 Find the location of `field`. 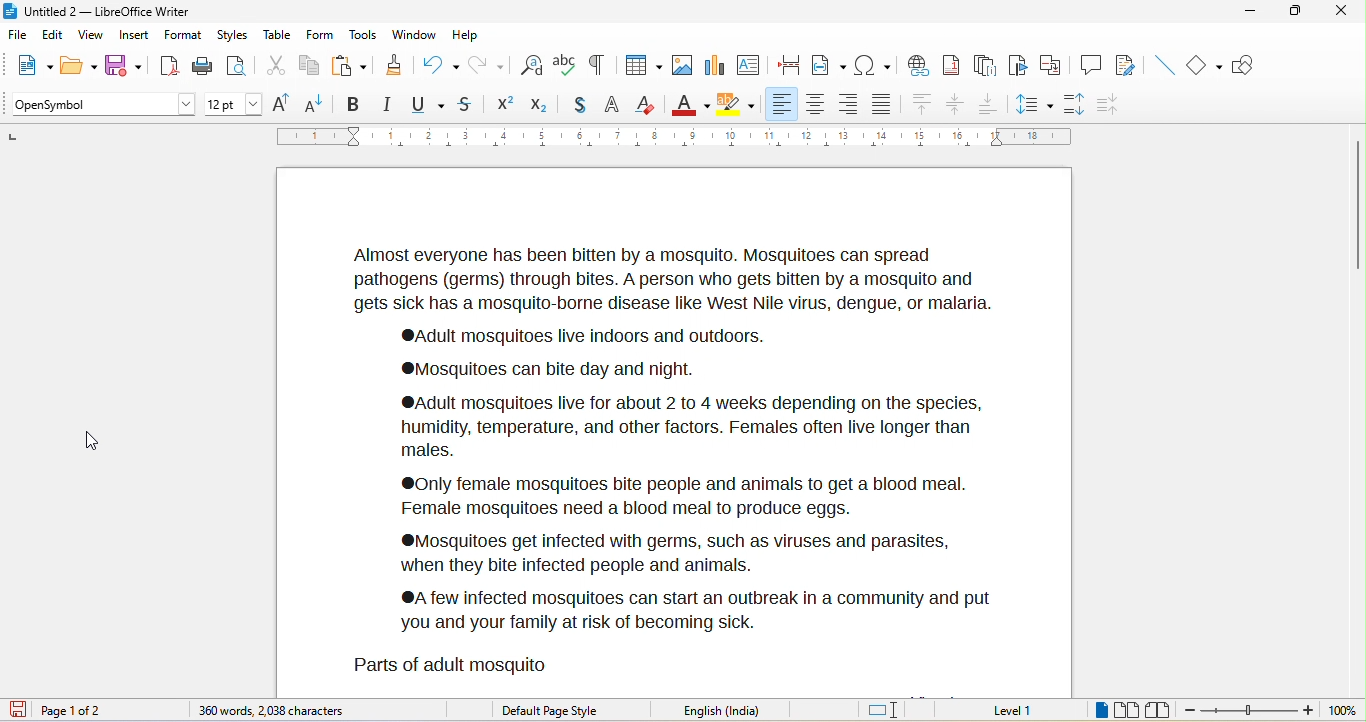

field is located at coordinates (829, 65).